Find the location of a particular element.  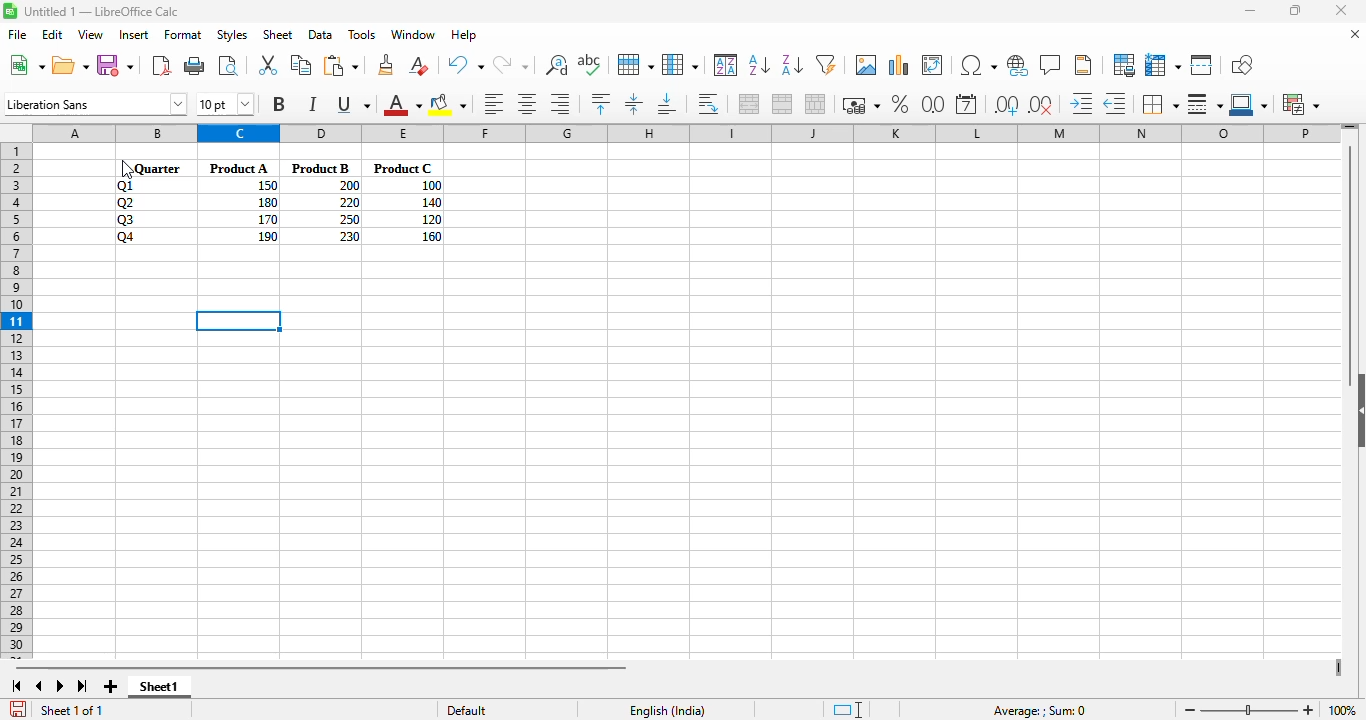

split window is located at coordinates (1202, 65).